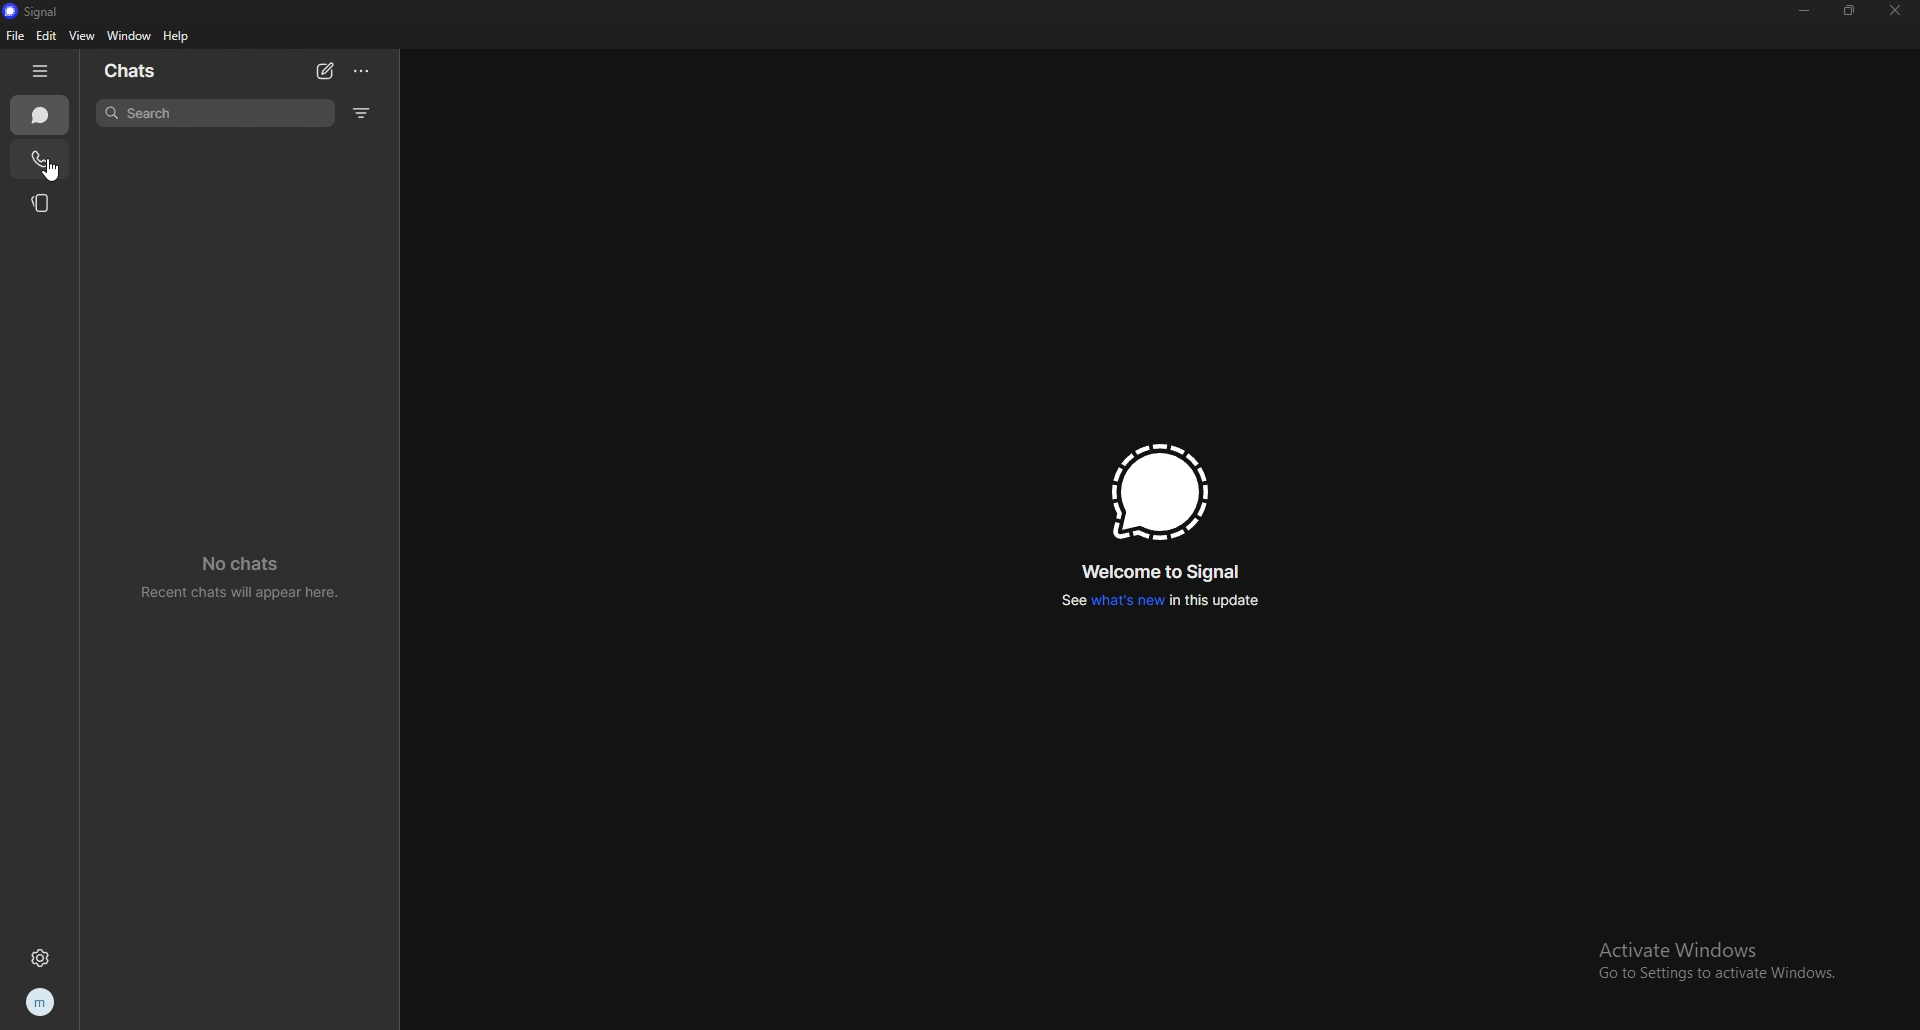  I want to click on signal, so click(39, 12).